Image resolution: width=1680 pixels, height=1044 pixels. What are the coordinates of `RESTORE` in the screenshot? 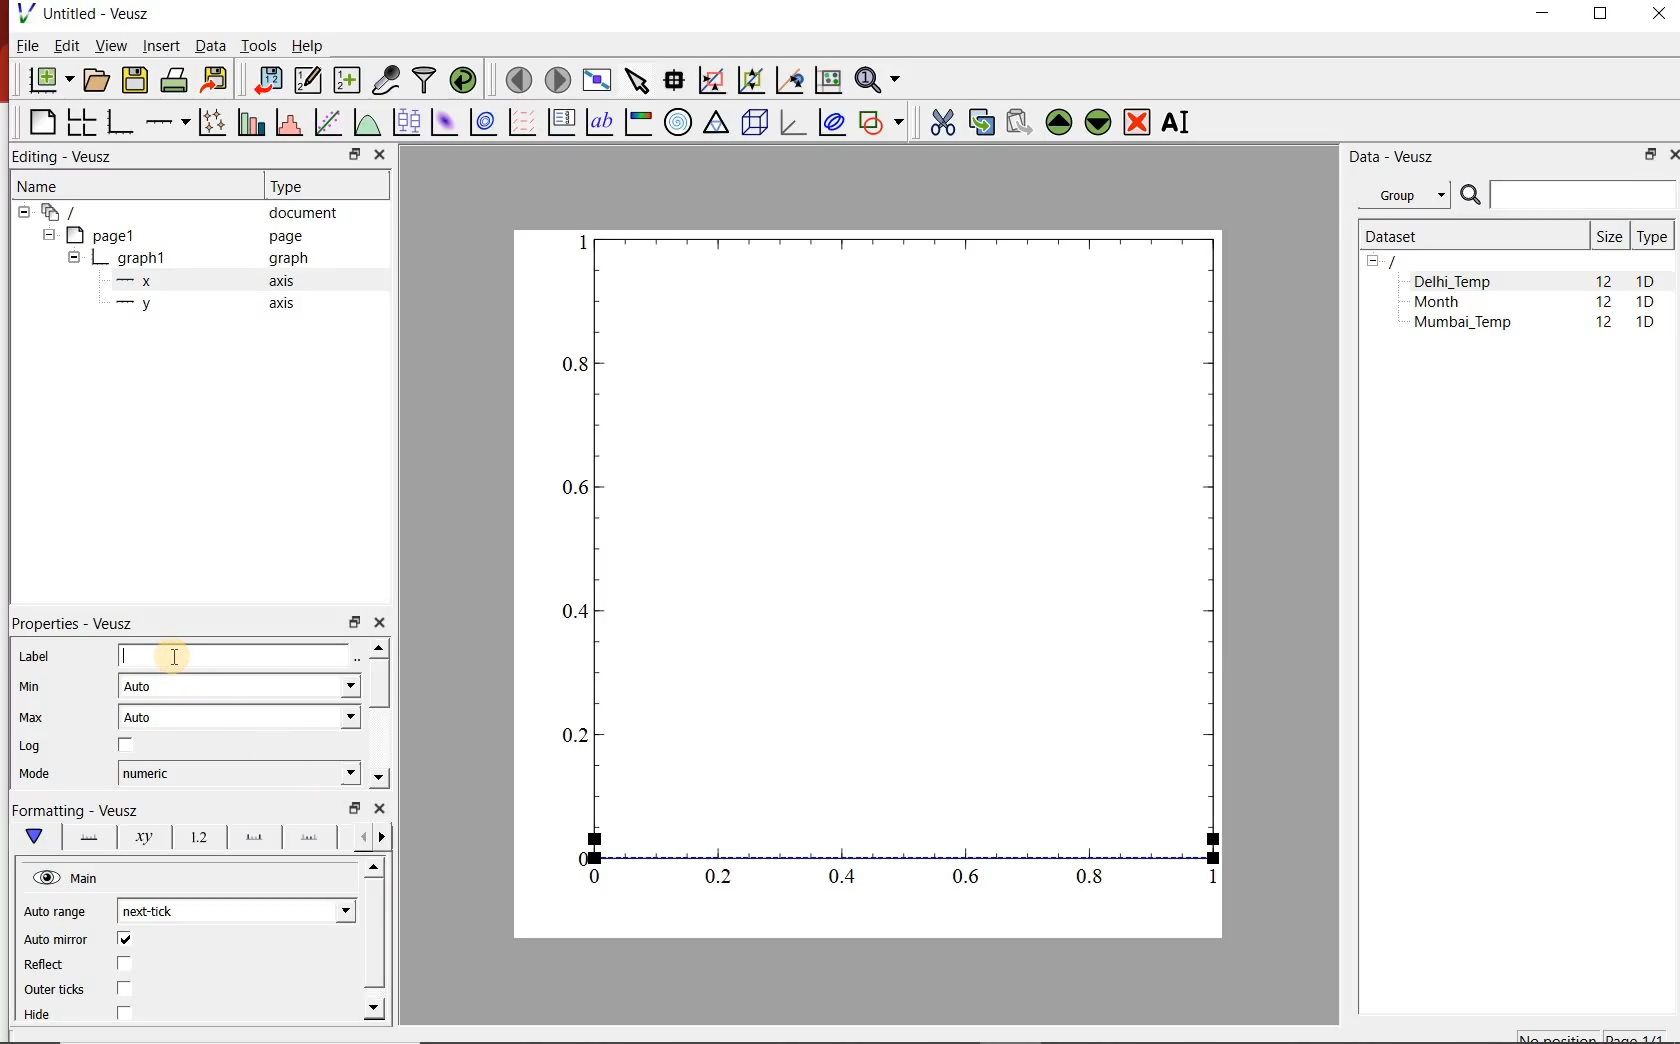 It's located at (1601, 15).